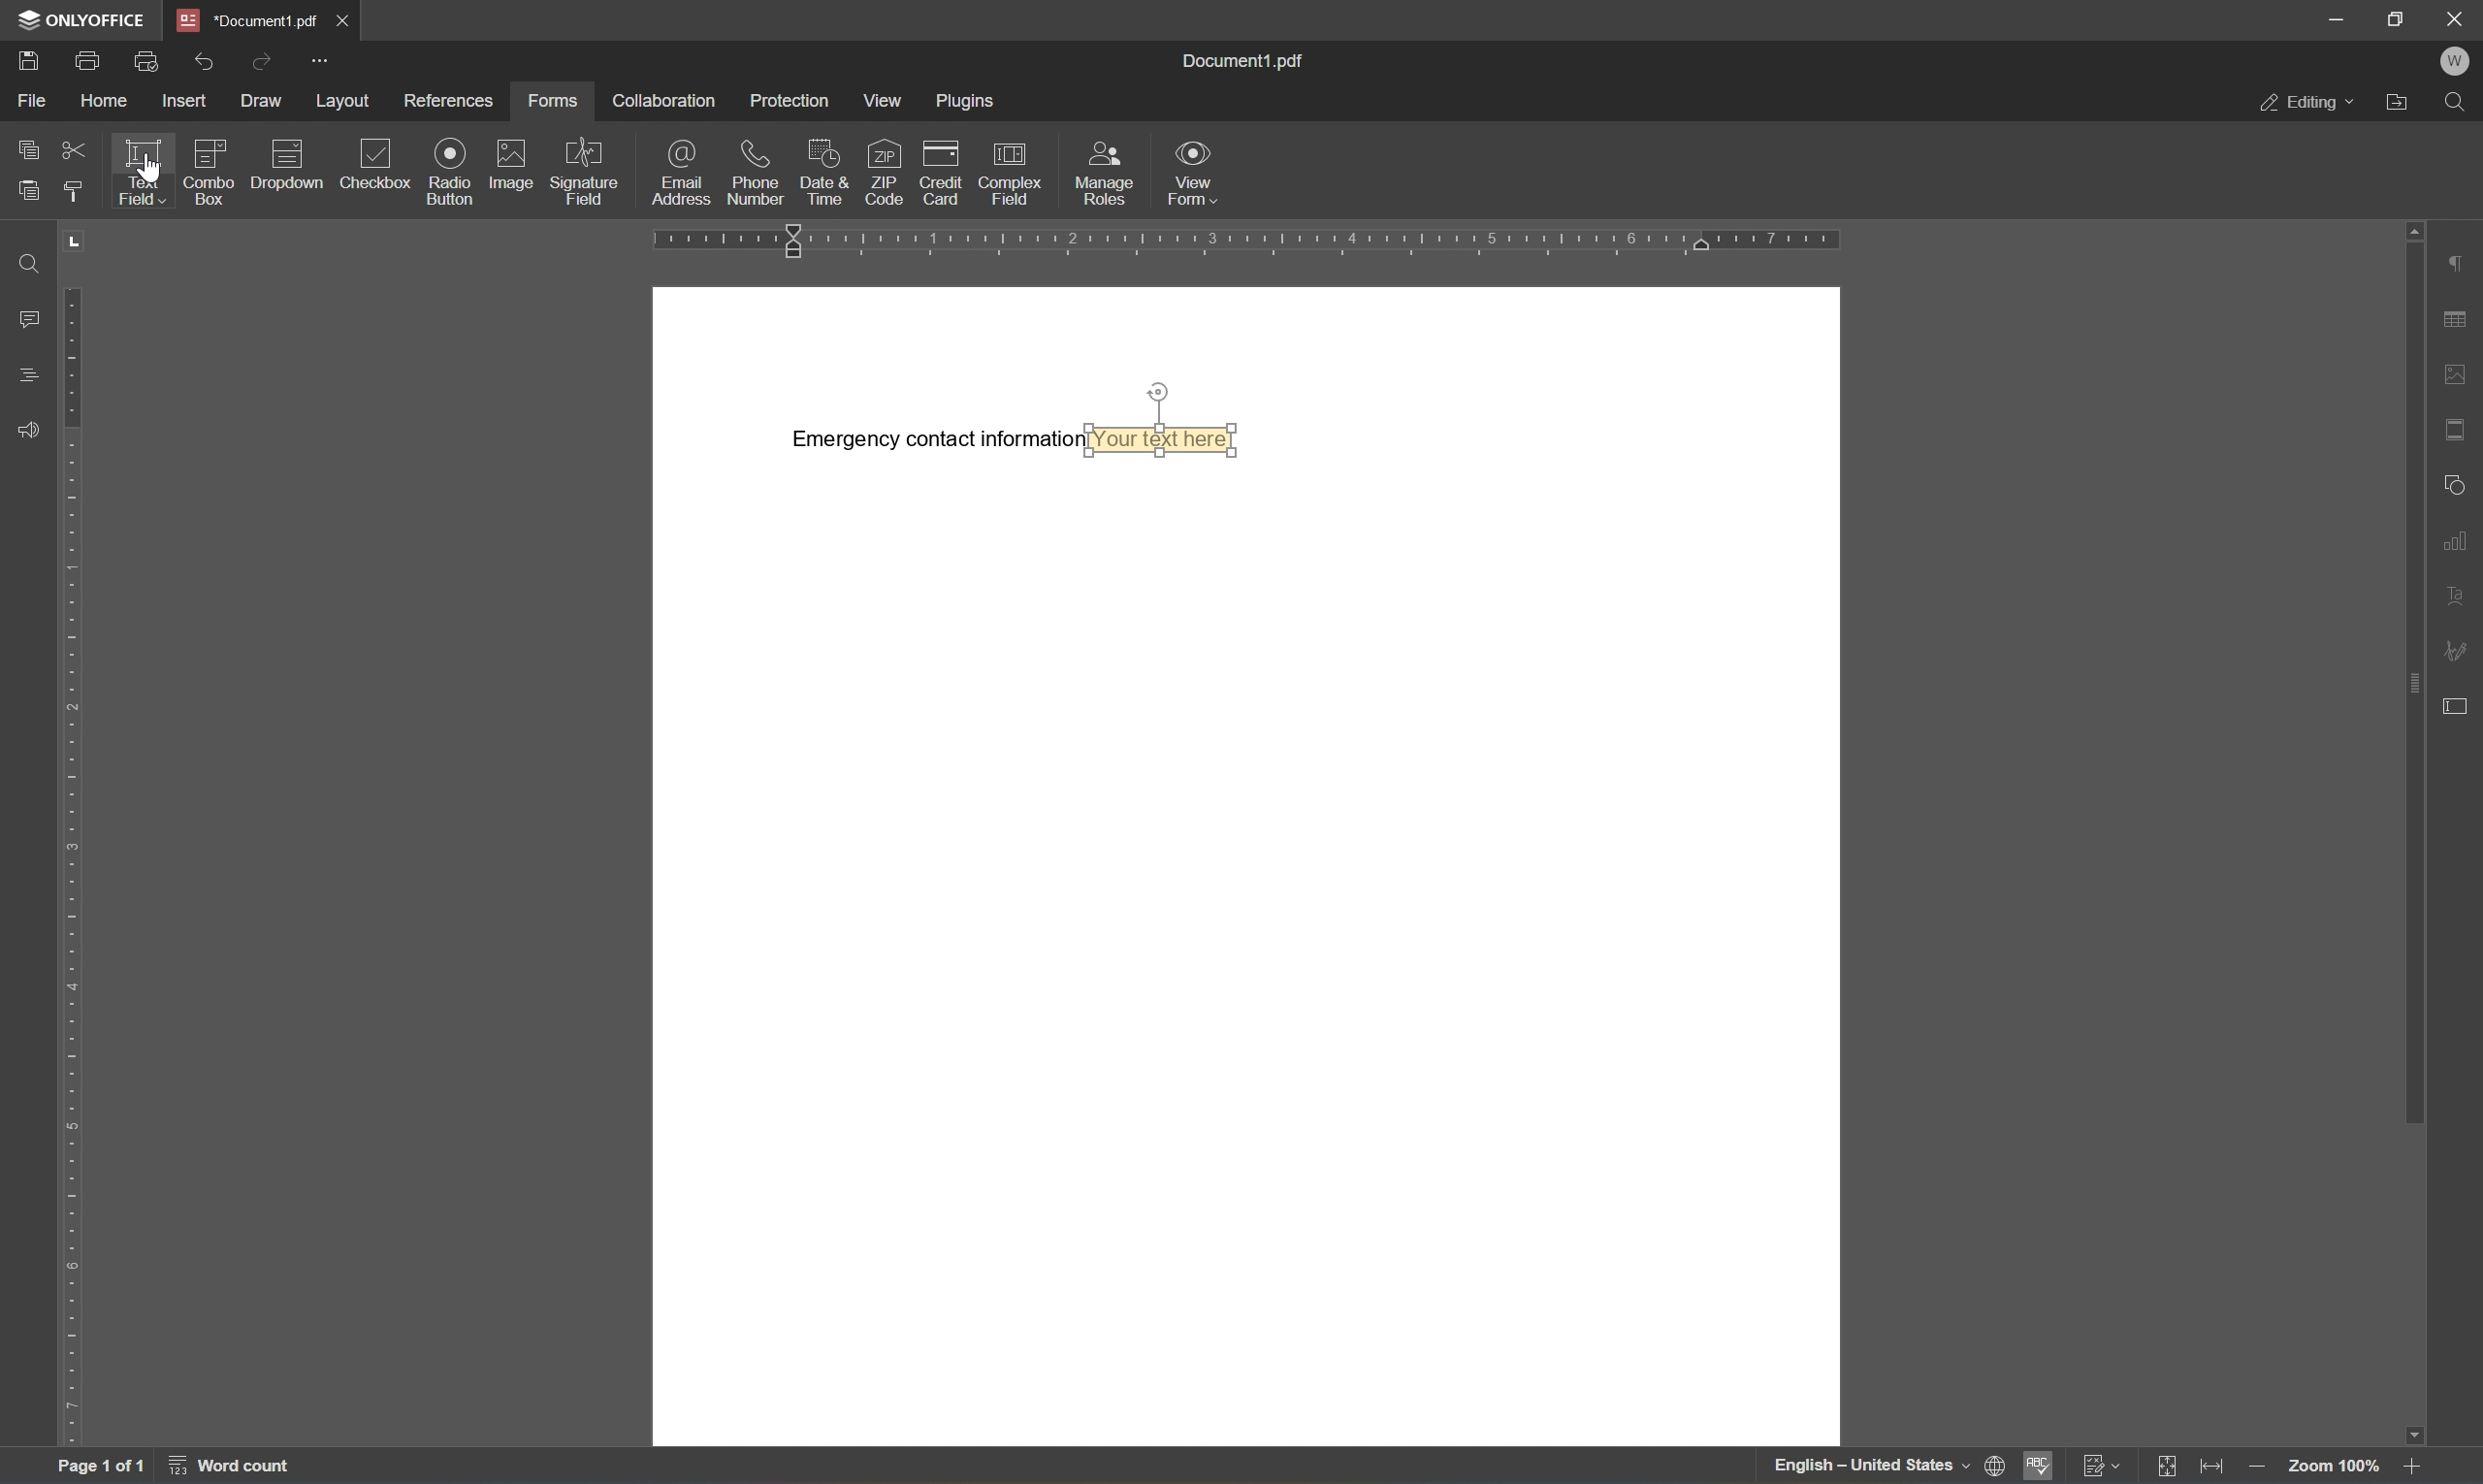 The height and width of the screenshot is (1484, 2483). I want to click on document1.pdf, so click(1243, 60).